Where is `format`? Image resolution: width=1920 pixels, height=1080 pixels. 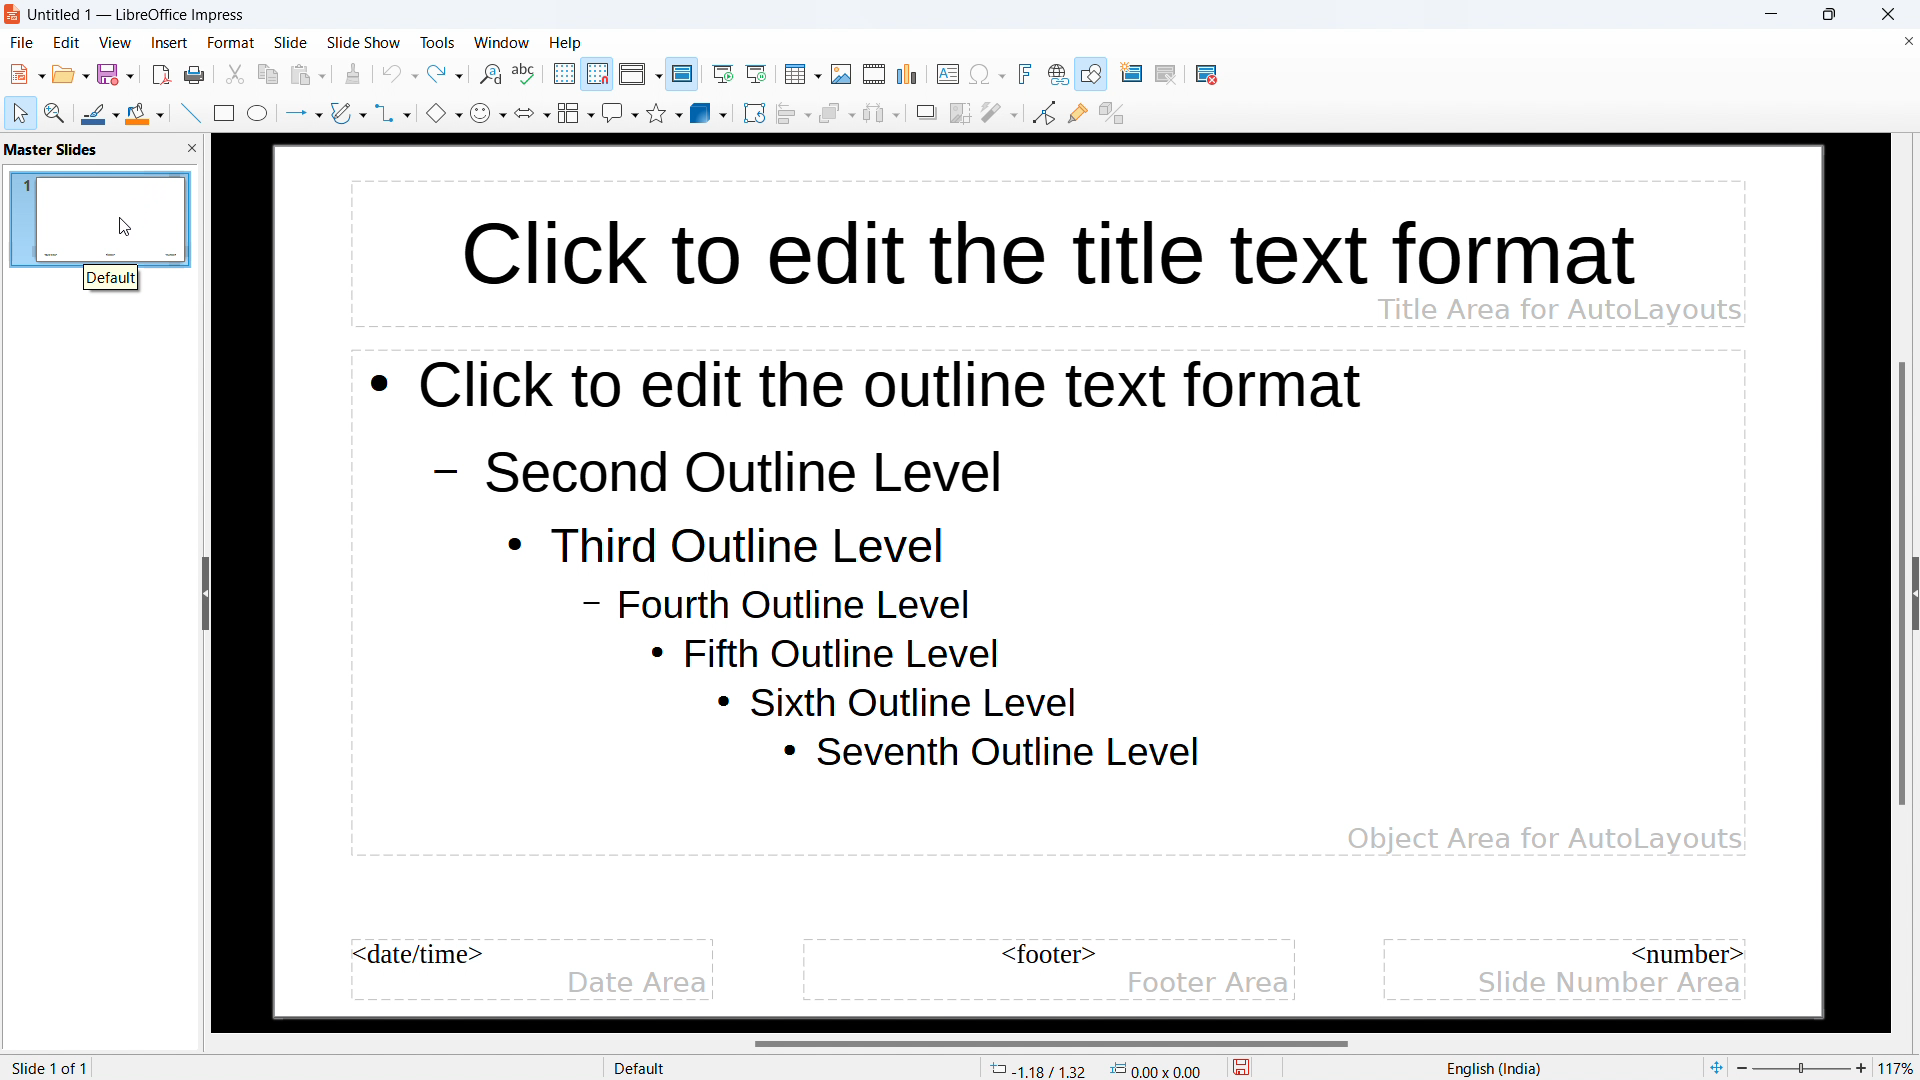 format is located at coordinates (231, 44).